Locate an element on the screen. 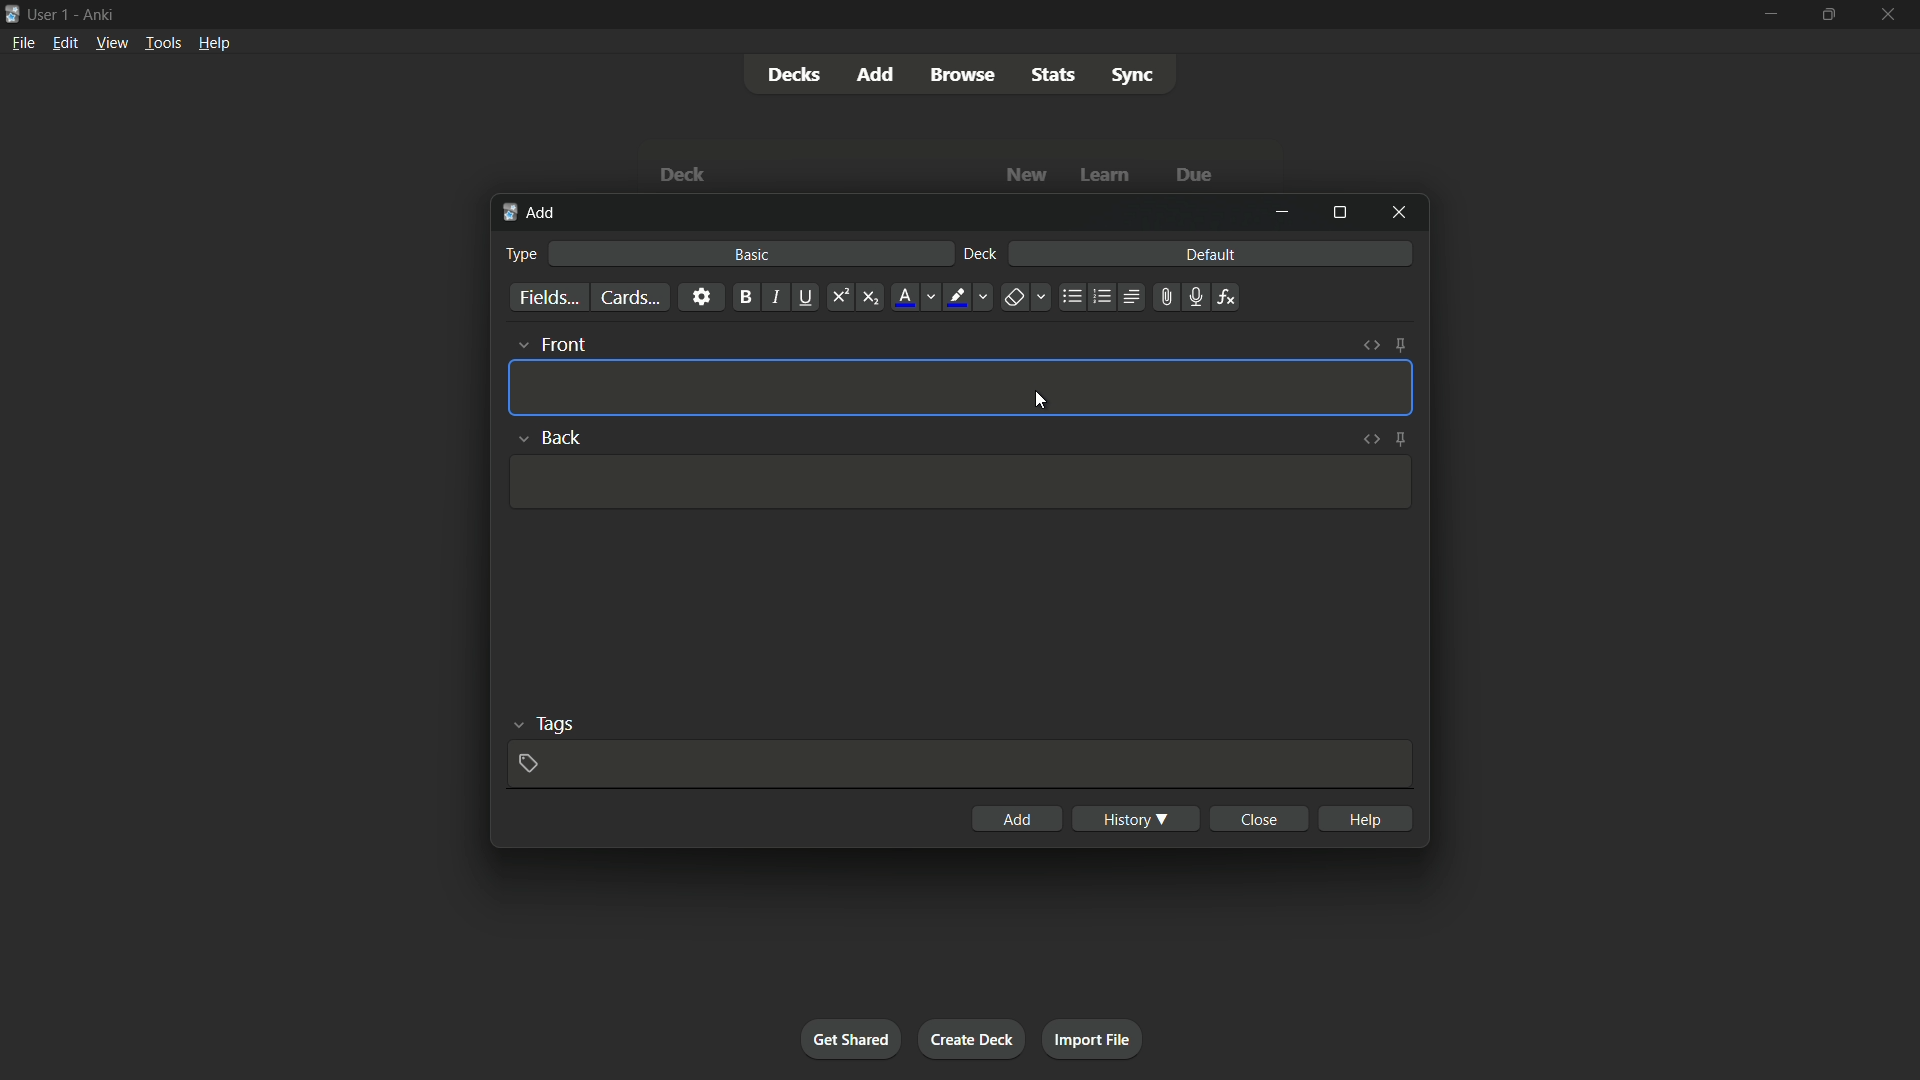 The height and width of the screenshot is (1080, 1920). alignment is located at coordinates (1130, 298).